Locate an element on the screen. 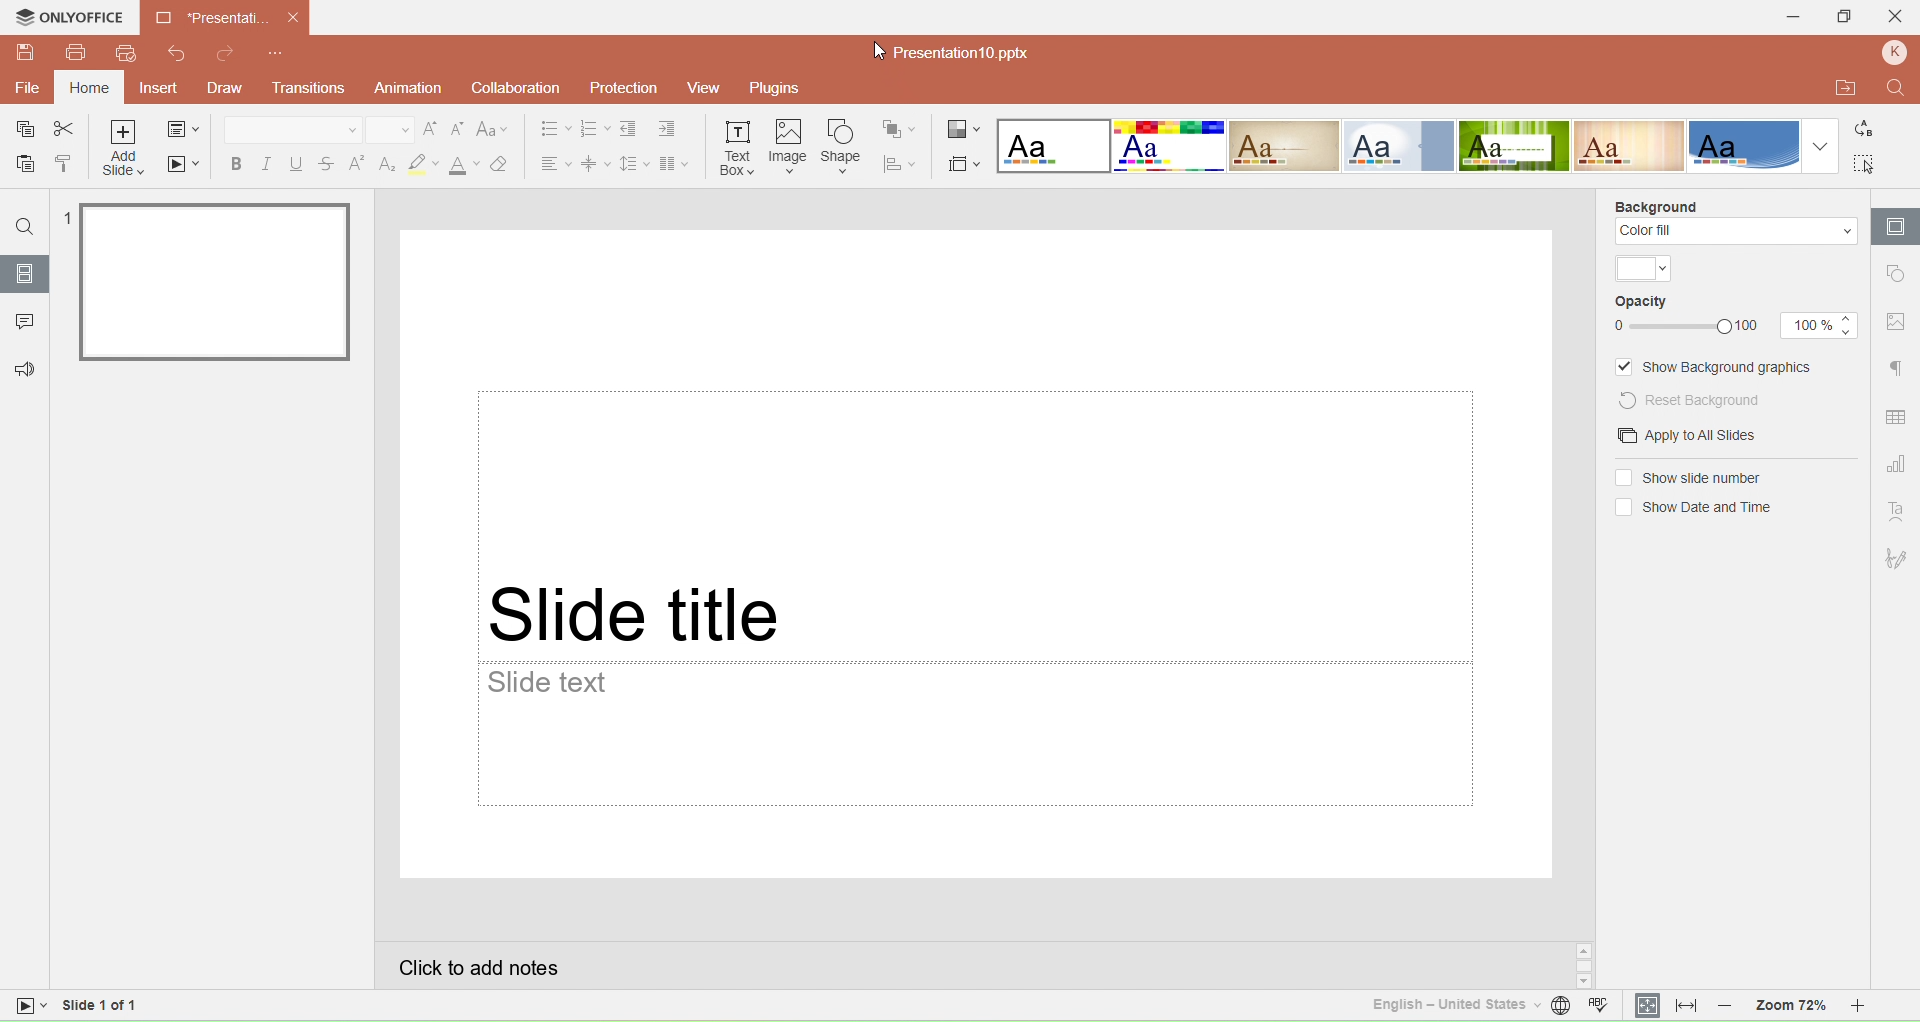 The width and height of the screenshot is (1920, 1022). Animation is located at coordinates (407, 87).